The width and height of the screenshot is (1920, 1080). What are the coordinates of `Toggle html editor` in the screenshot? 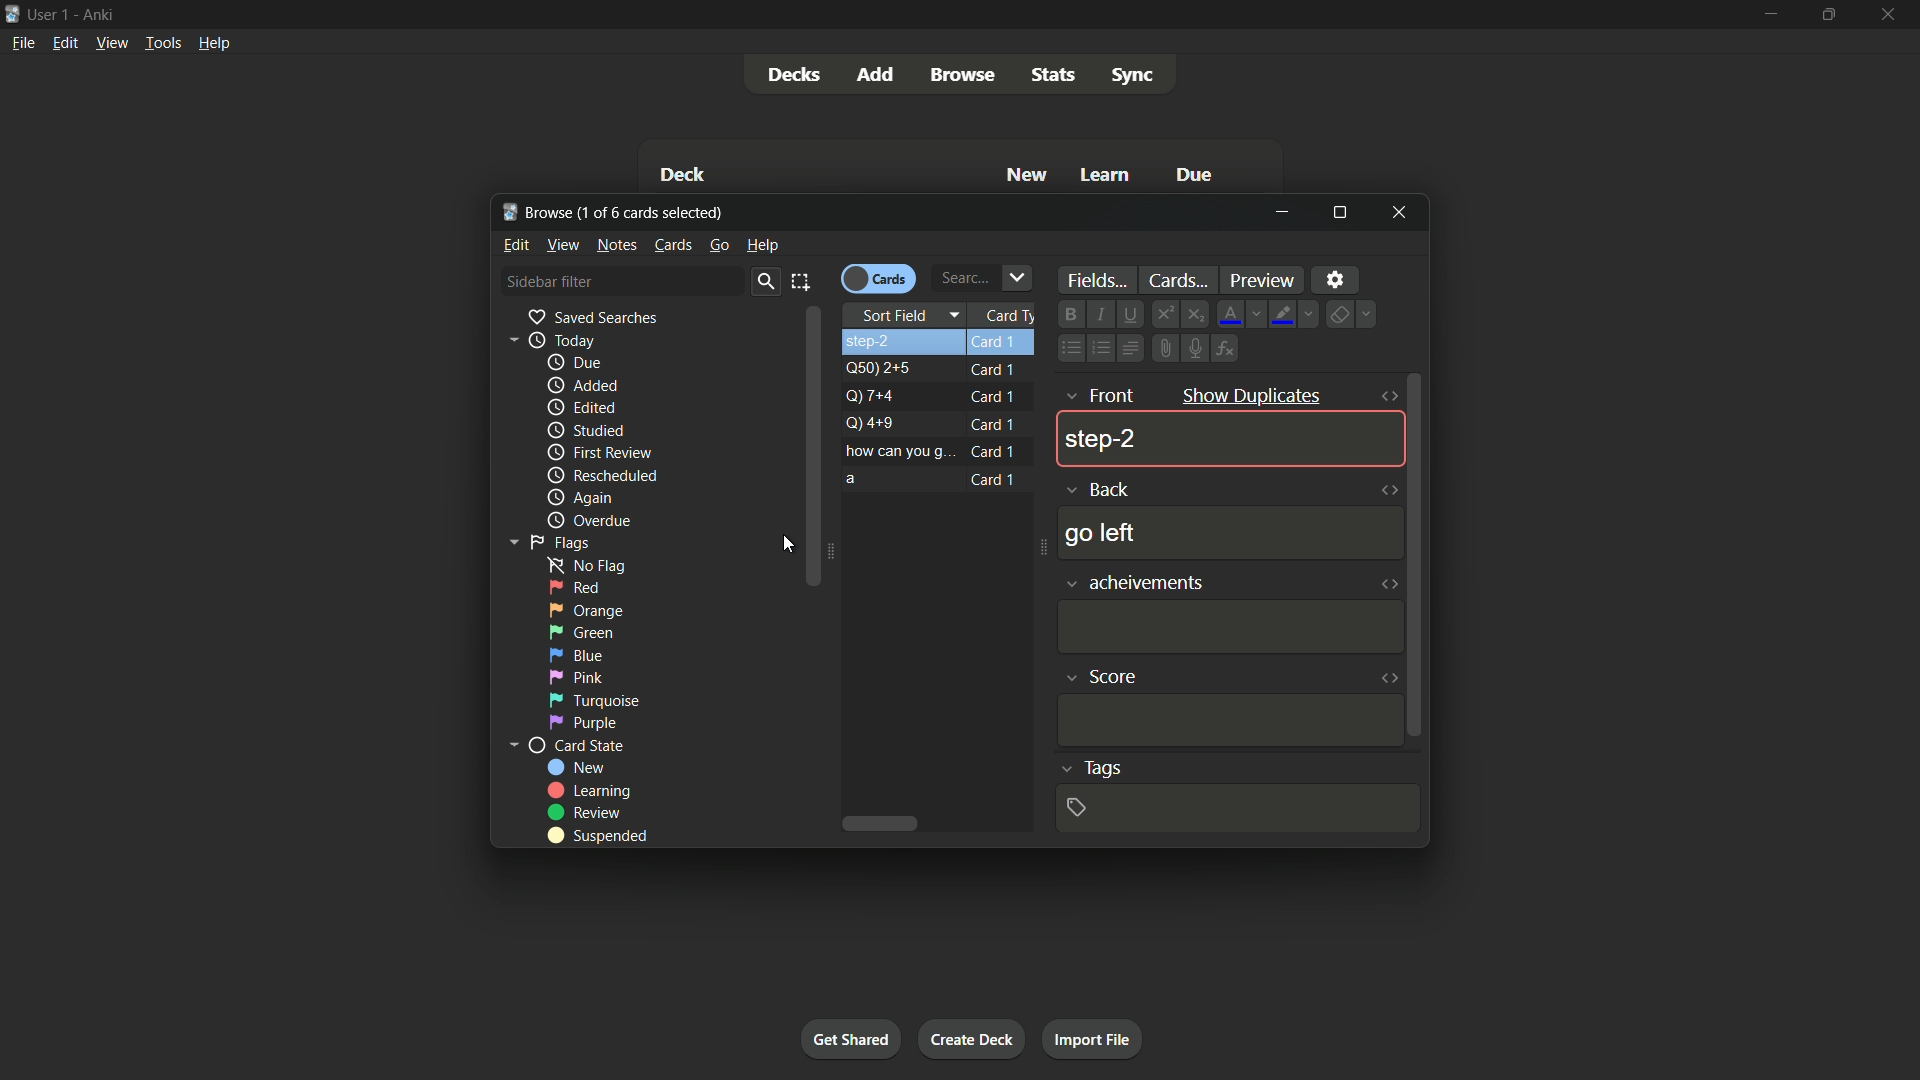 It's located at (1388, 493).